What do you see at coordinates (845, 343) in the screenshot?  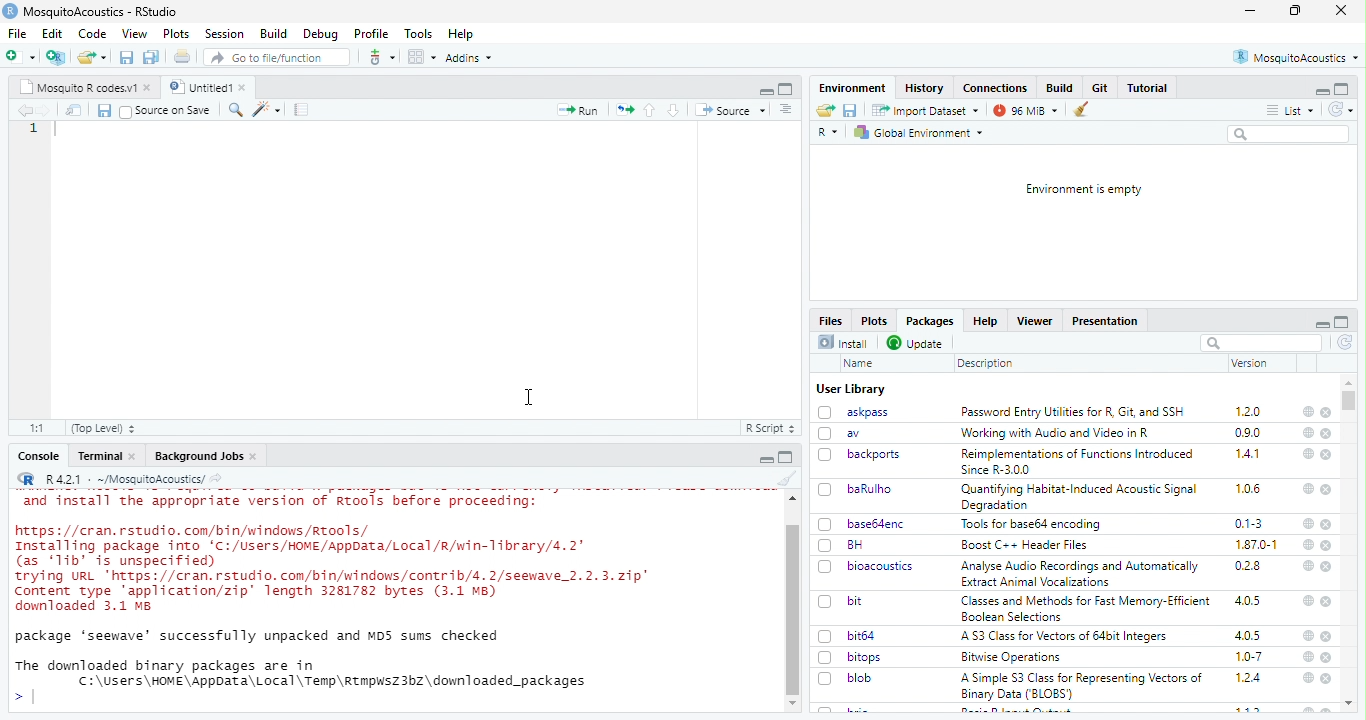 I see `install` at bounding box center [845, 343].